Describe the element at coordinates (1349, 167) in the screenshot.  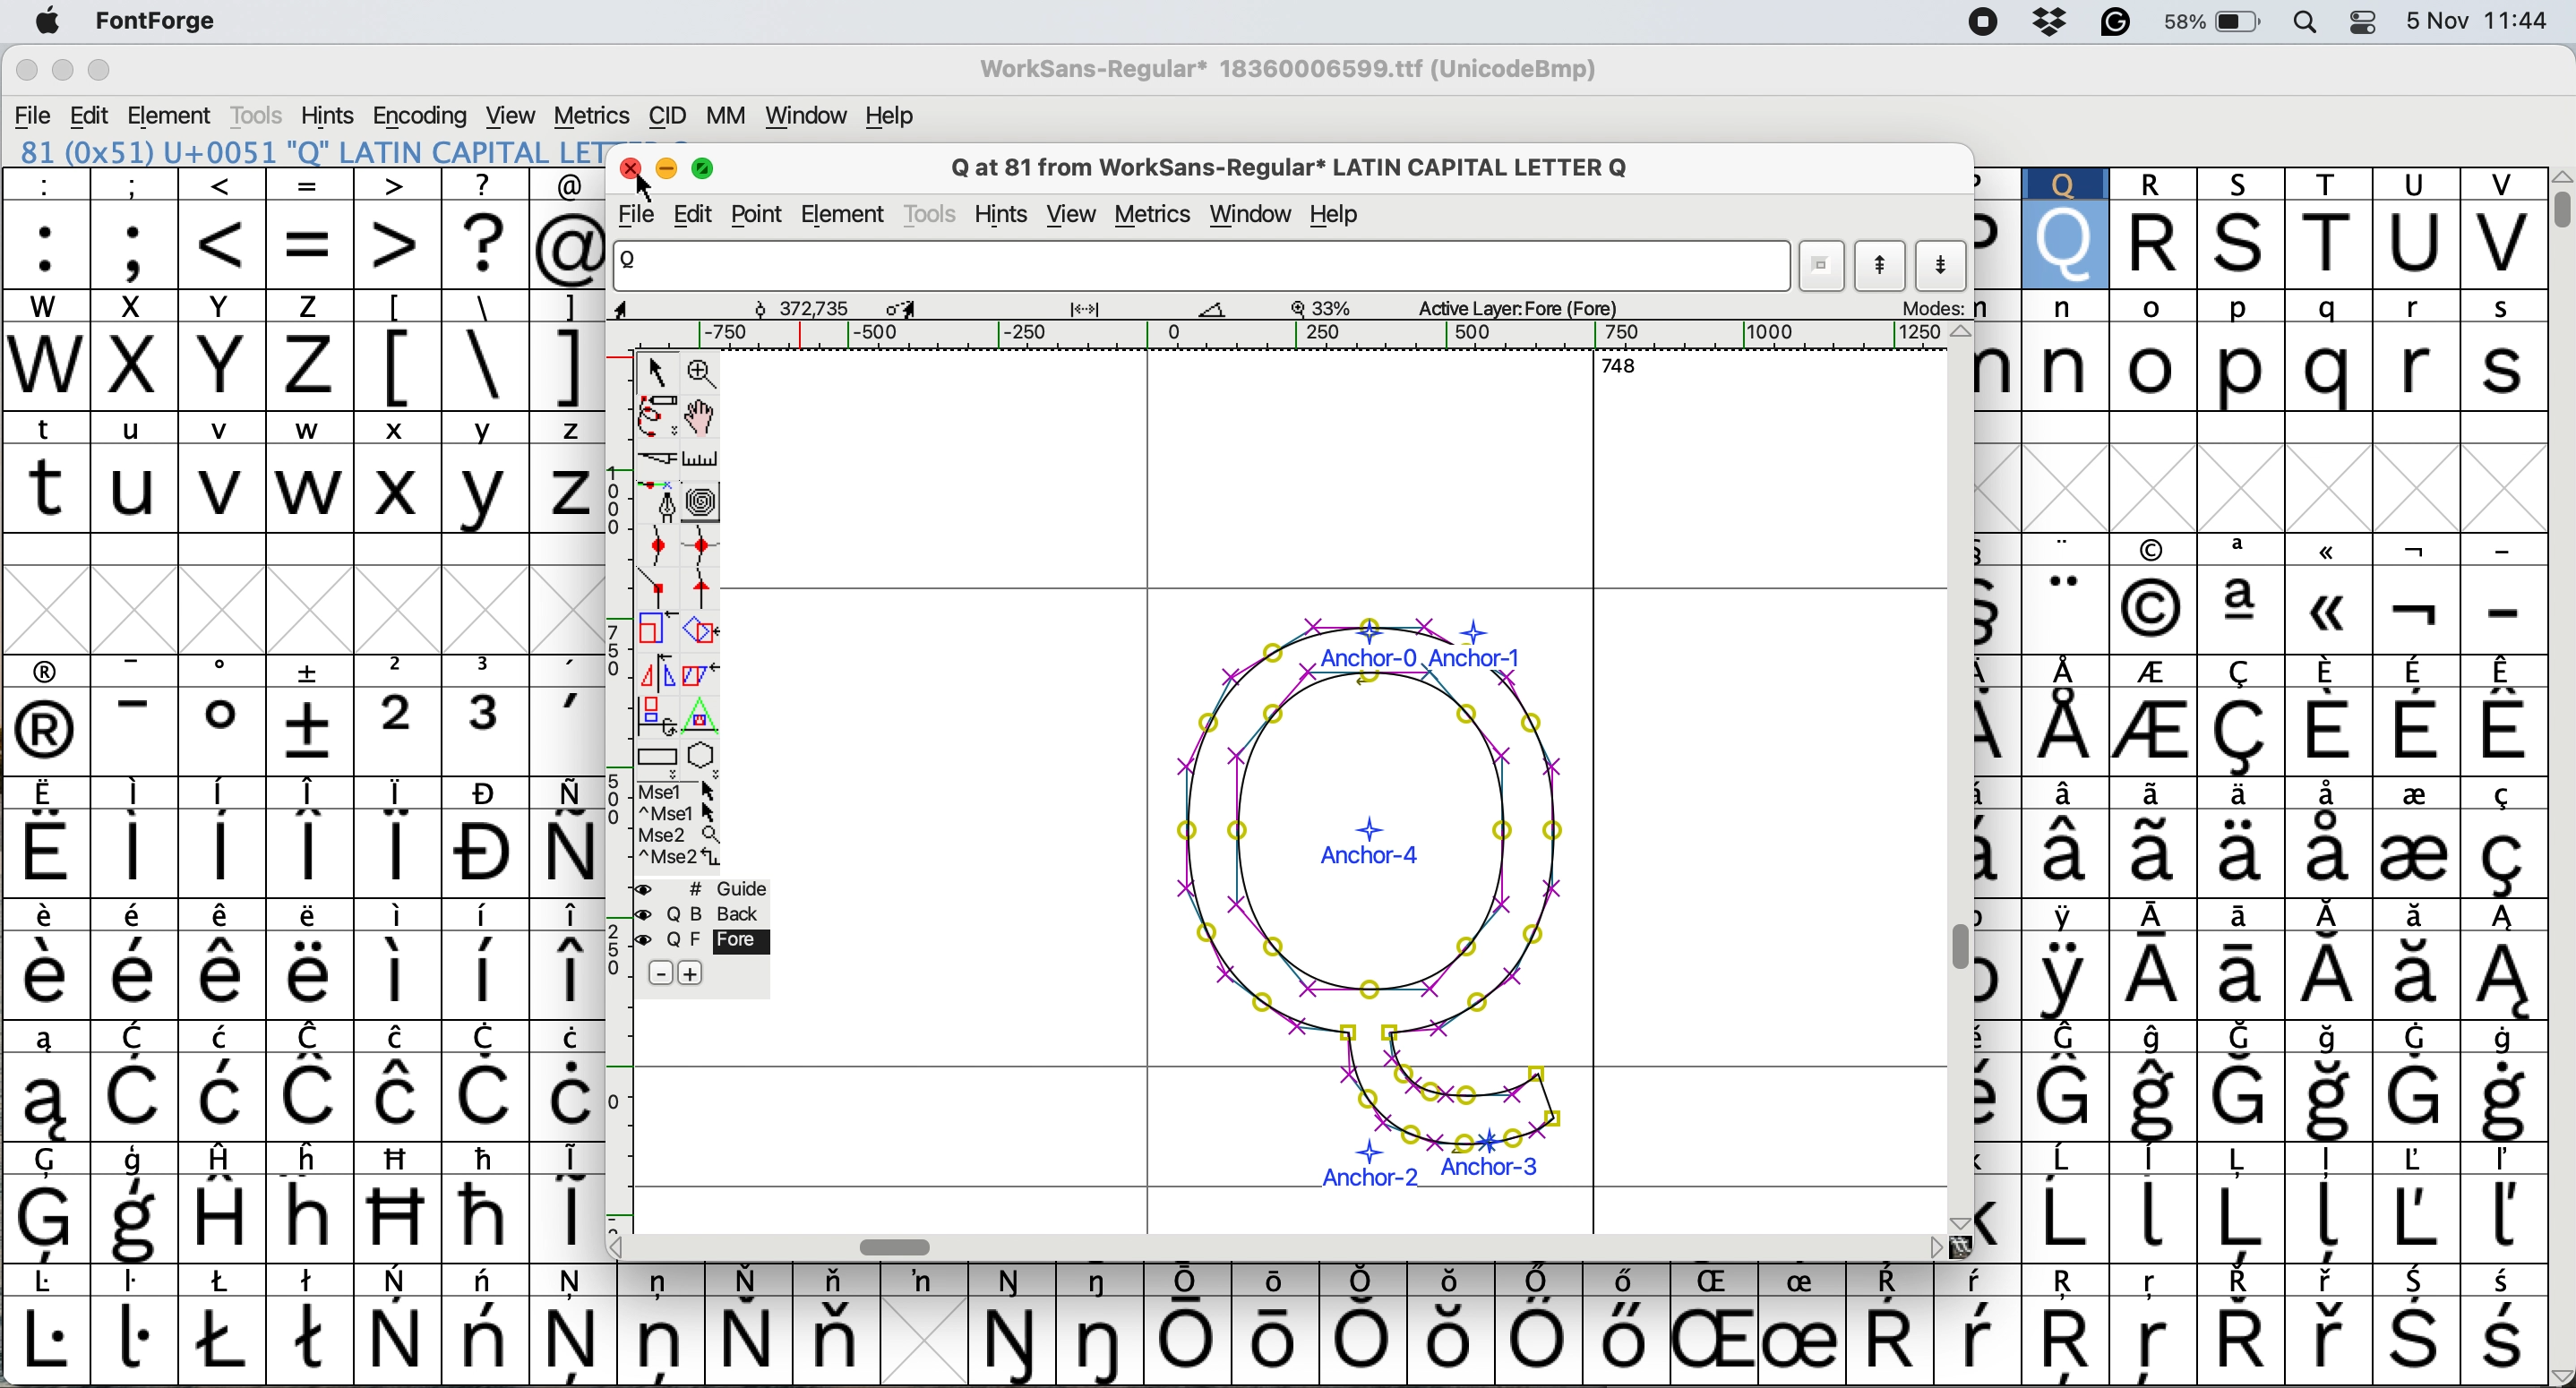
I see `Q at 81 from WorkSans-Regular* LATIN CAPITAL LETTER Q` at that location.